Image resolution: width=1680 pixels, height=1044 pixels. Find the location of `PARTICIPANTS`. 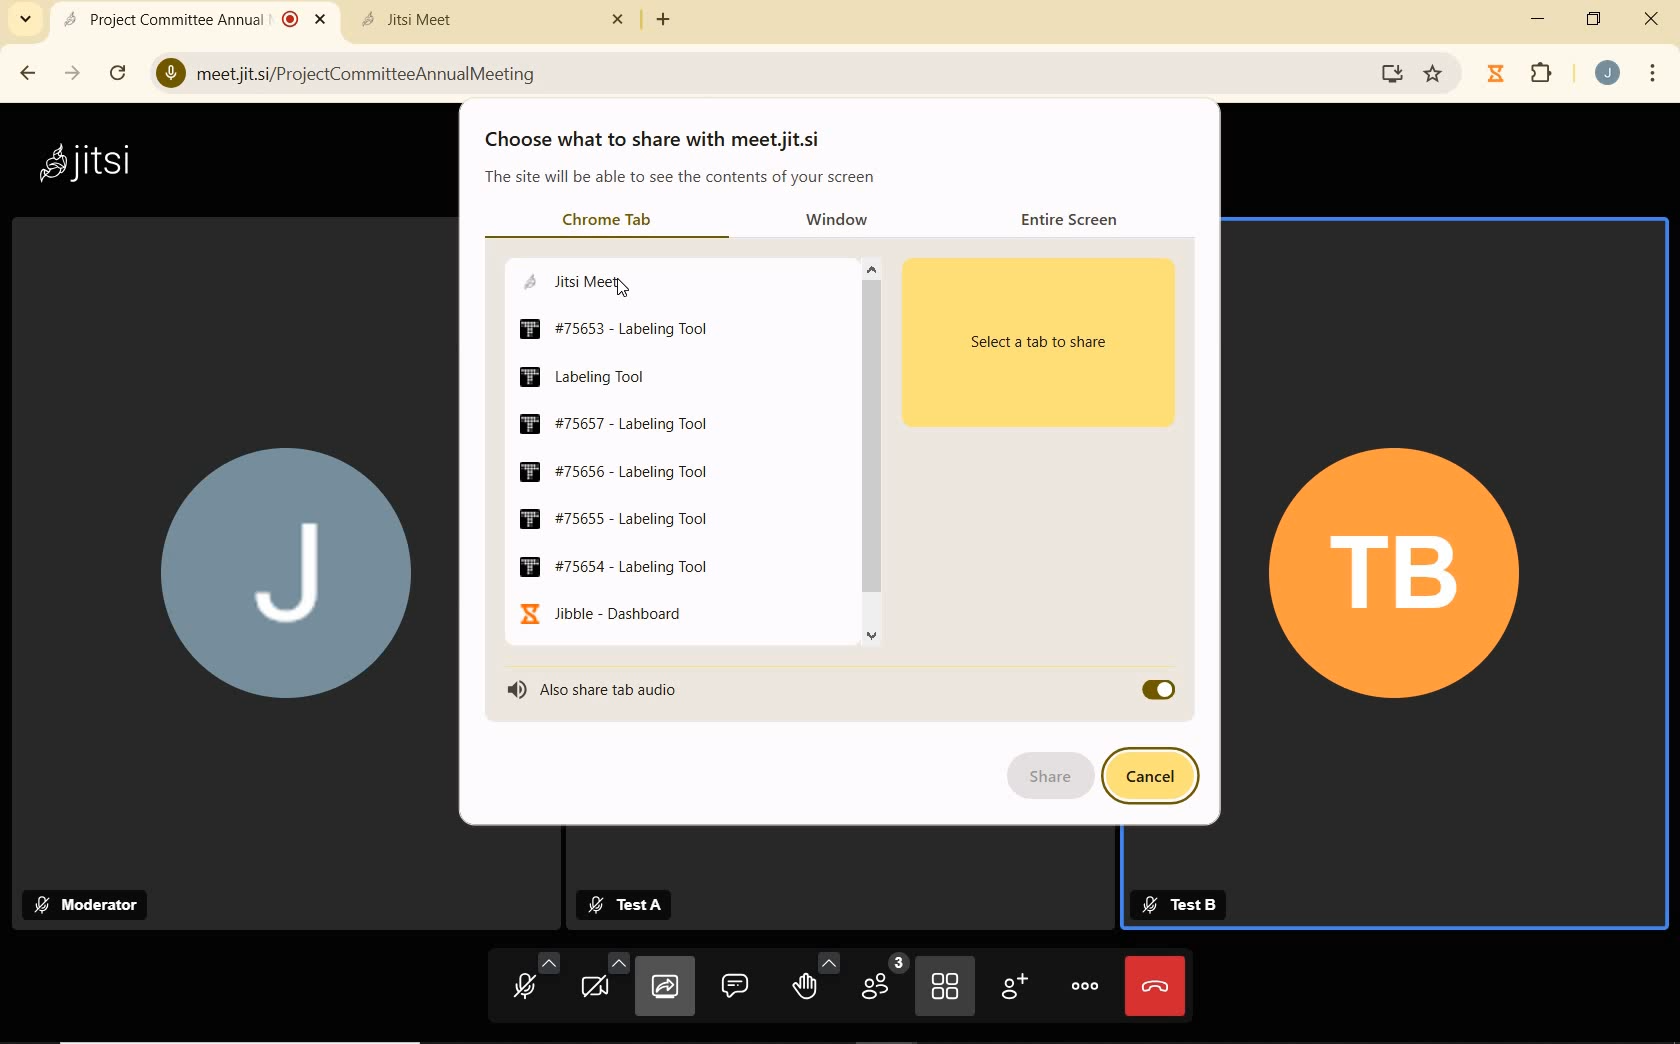

PARTICIPANTS is located at coordinates (881, 984).